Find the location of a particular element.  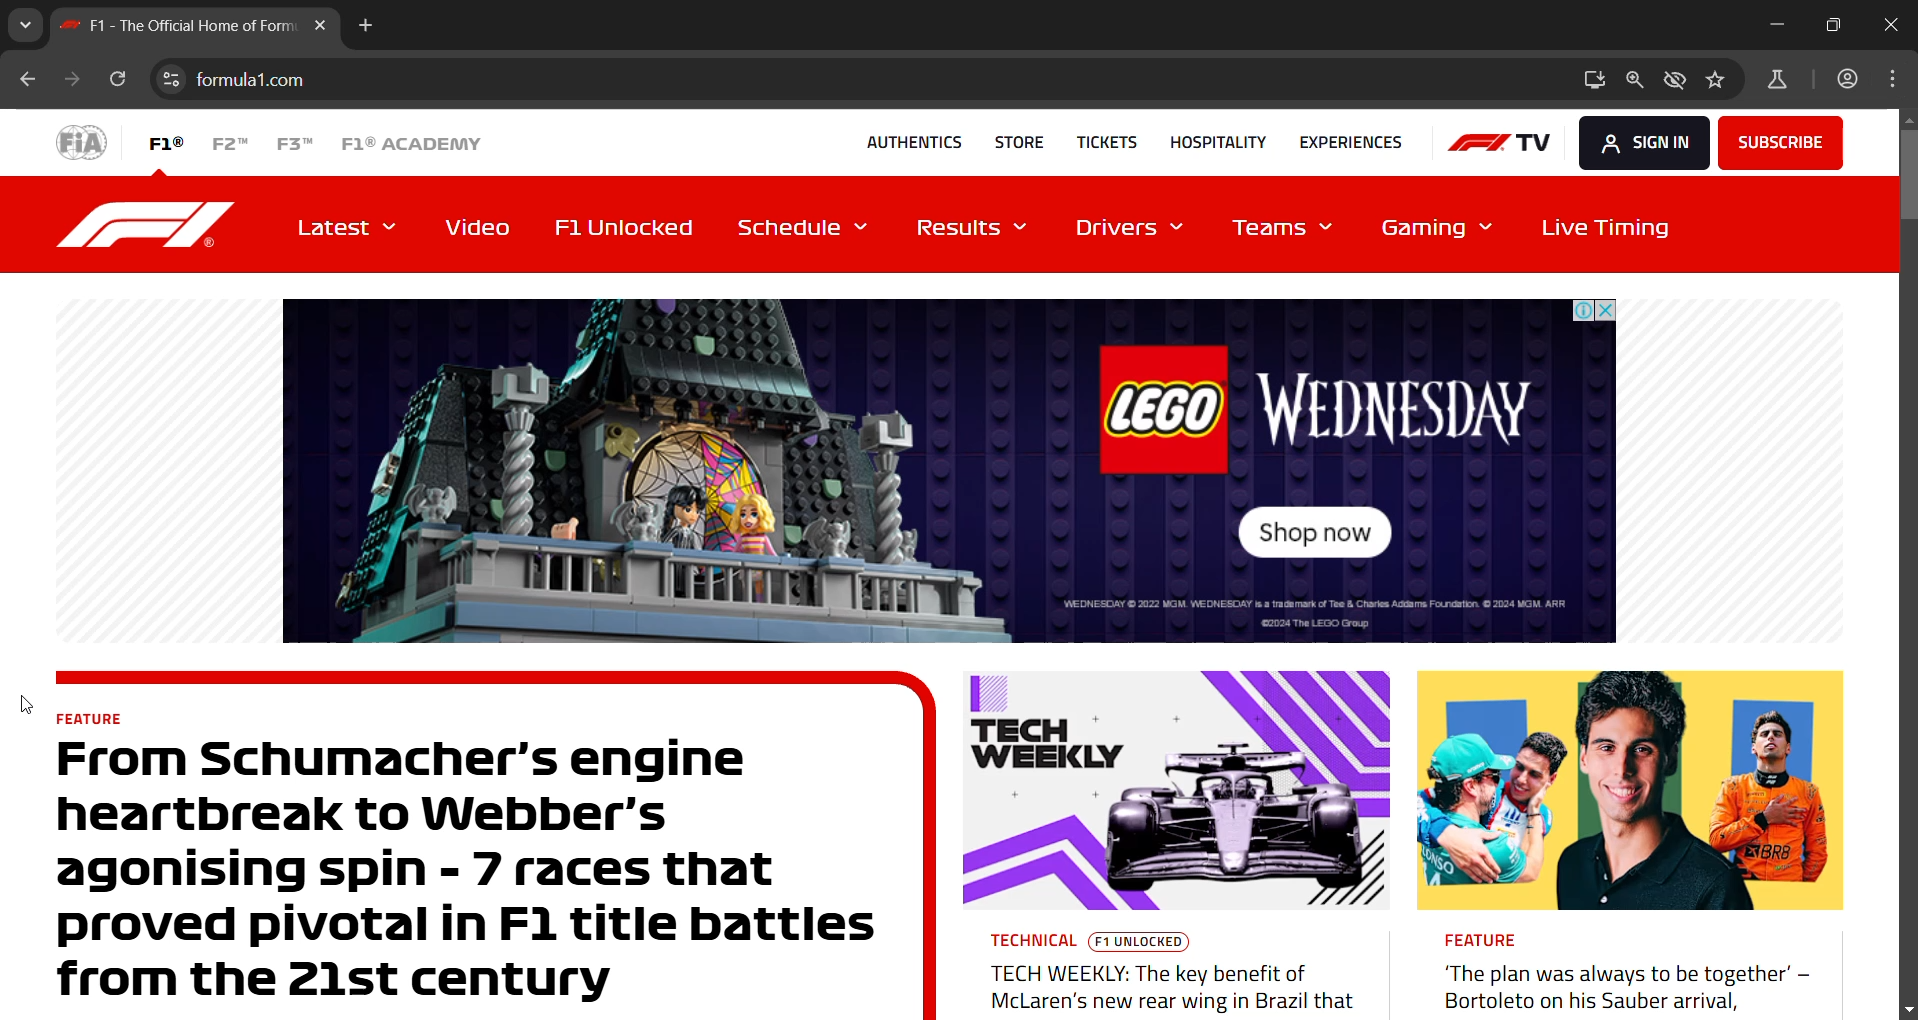

click to go forward is located at coordinates (68, 82).